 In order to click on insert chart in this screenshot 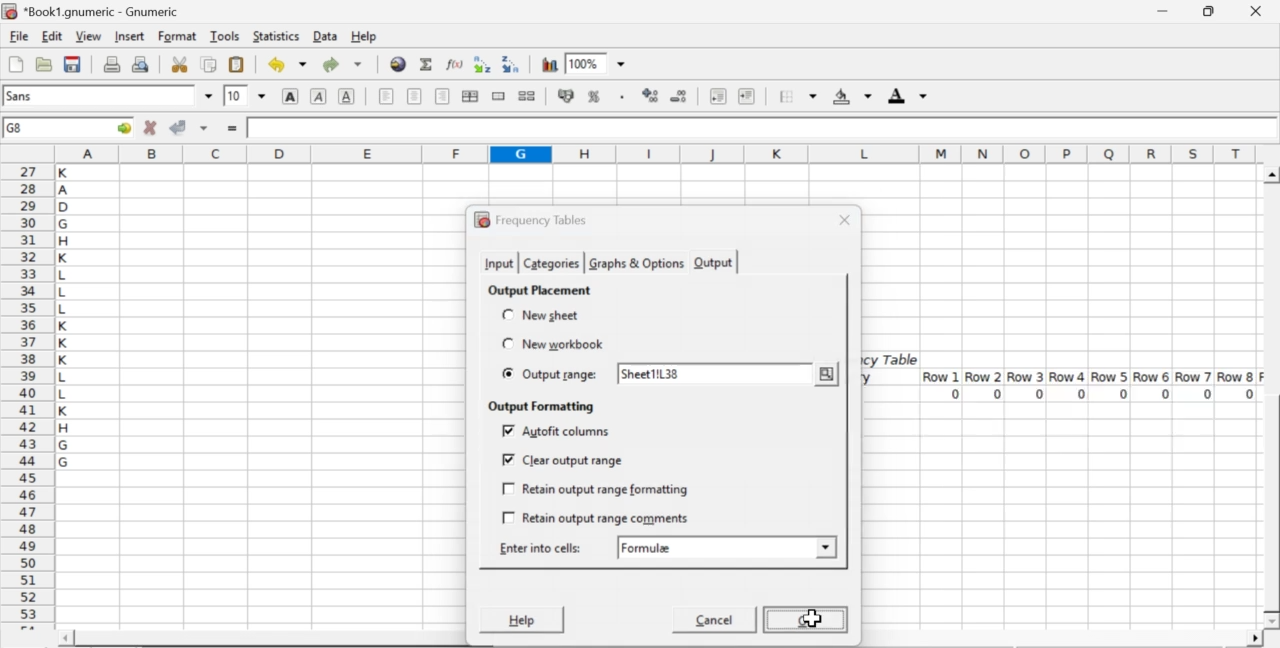, I will do `click(550, 63)`.